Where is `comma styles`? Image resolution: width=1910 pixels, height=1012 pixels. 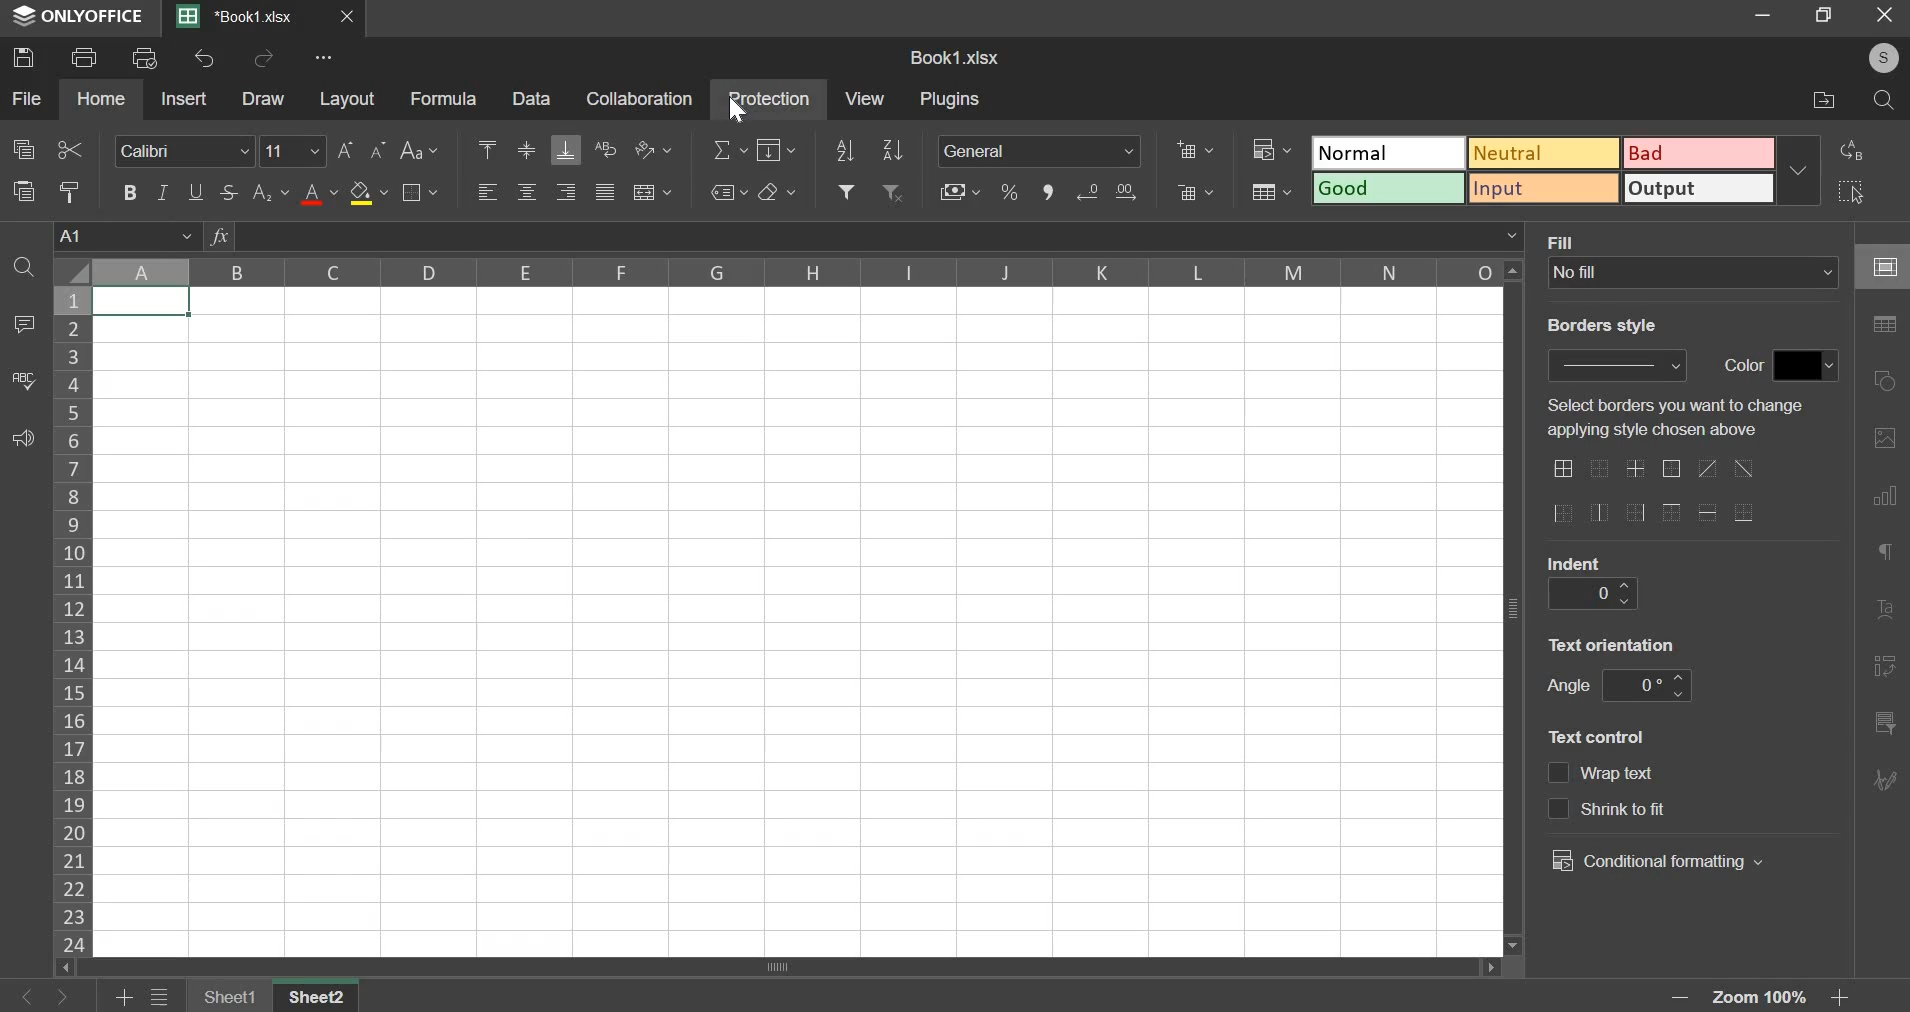 comma styles is located at coordinates (1048, 190).